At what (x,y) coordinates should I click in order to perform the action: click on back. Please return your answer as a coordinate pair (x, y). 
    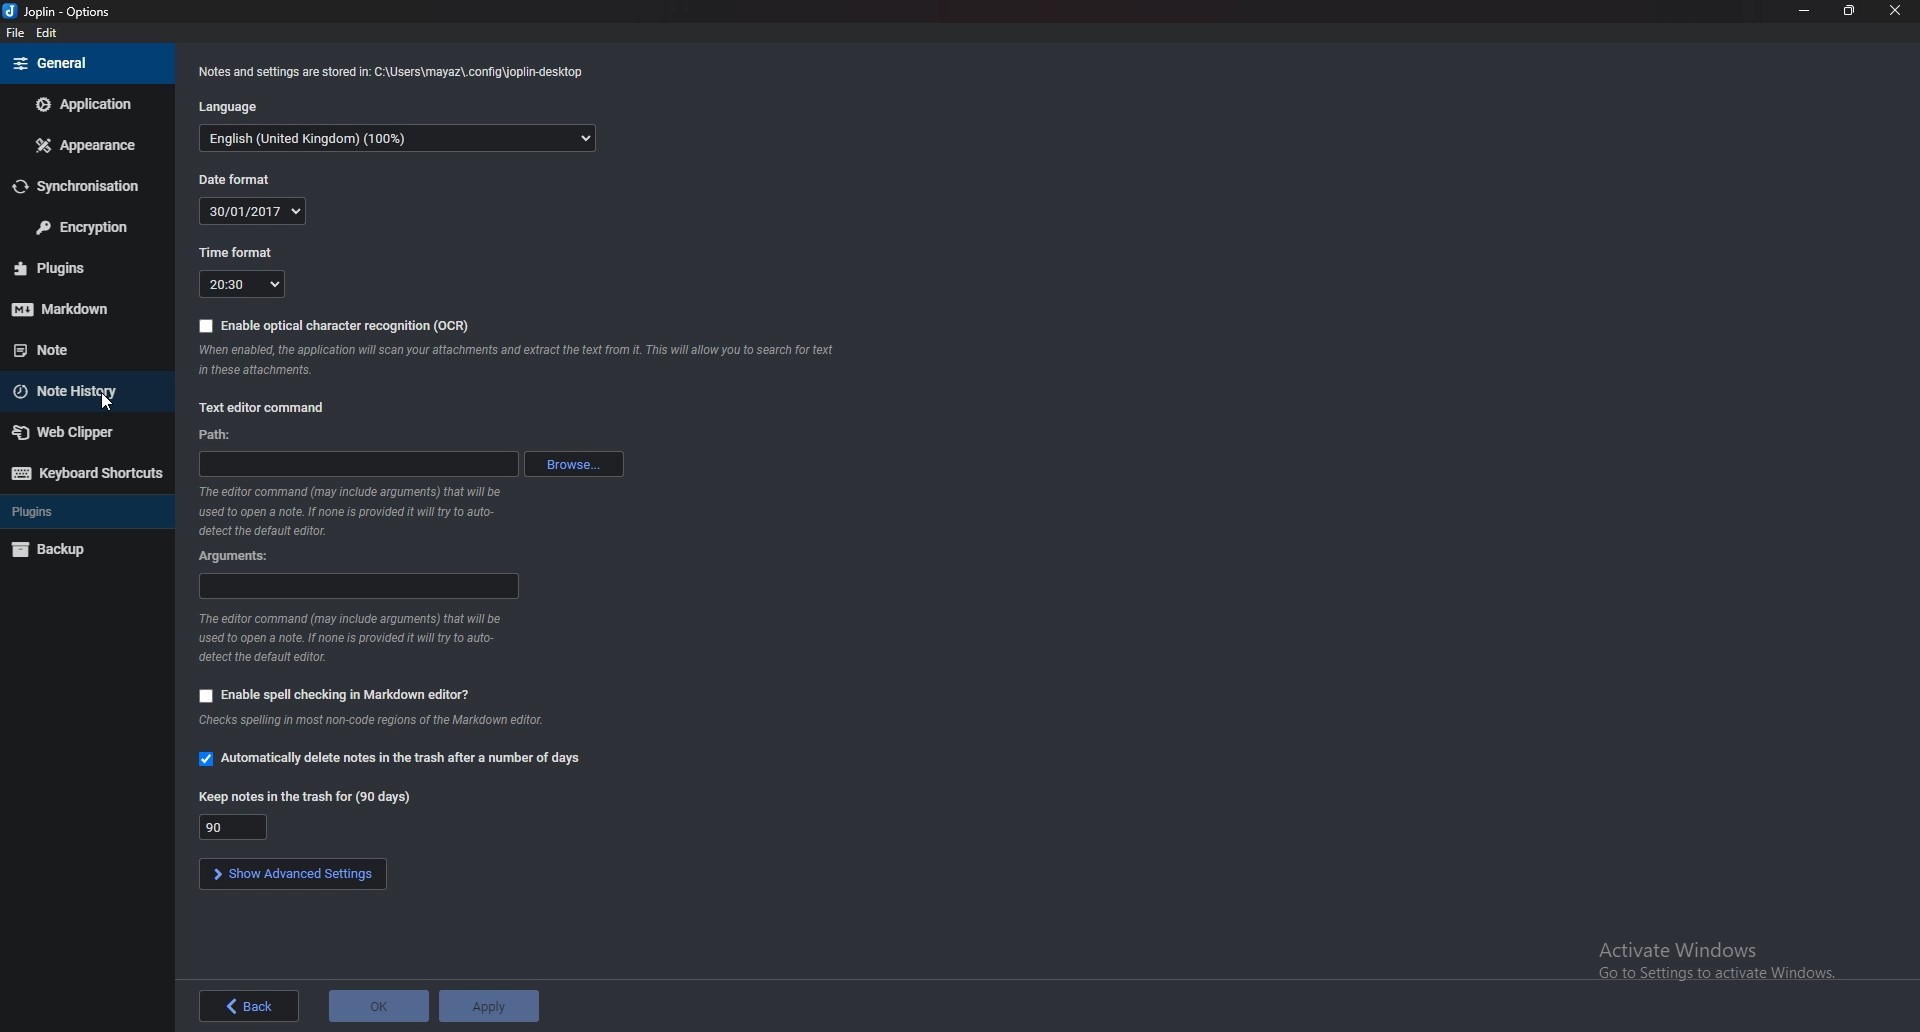
    Looking at the image, I should click on (249, 1006).